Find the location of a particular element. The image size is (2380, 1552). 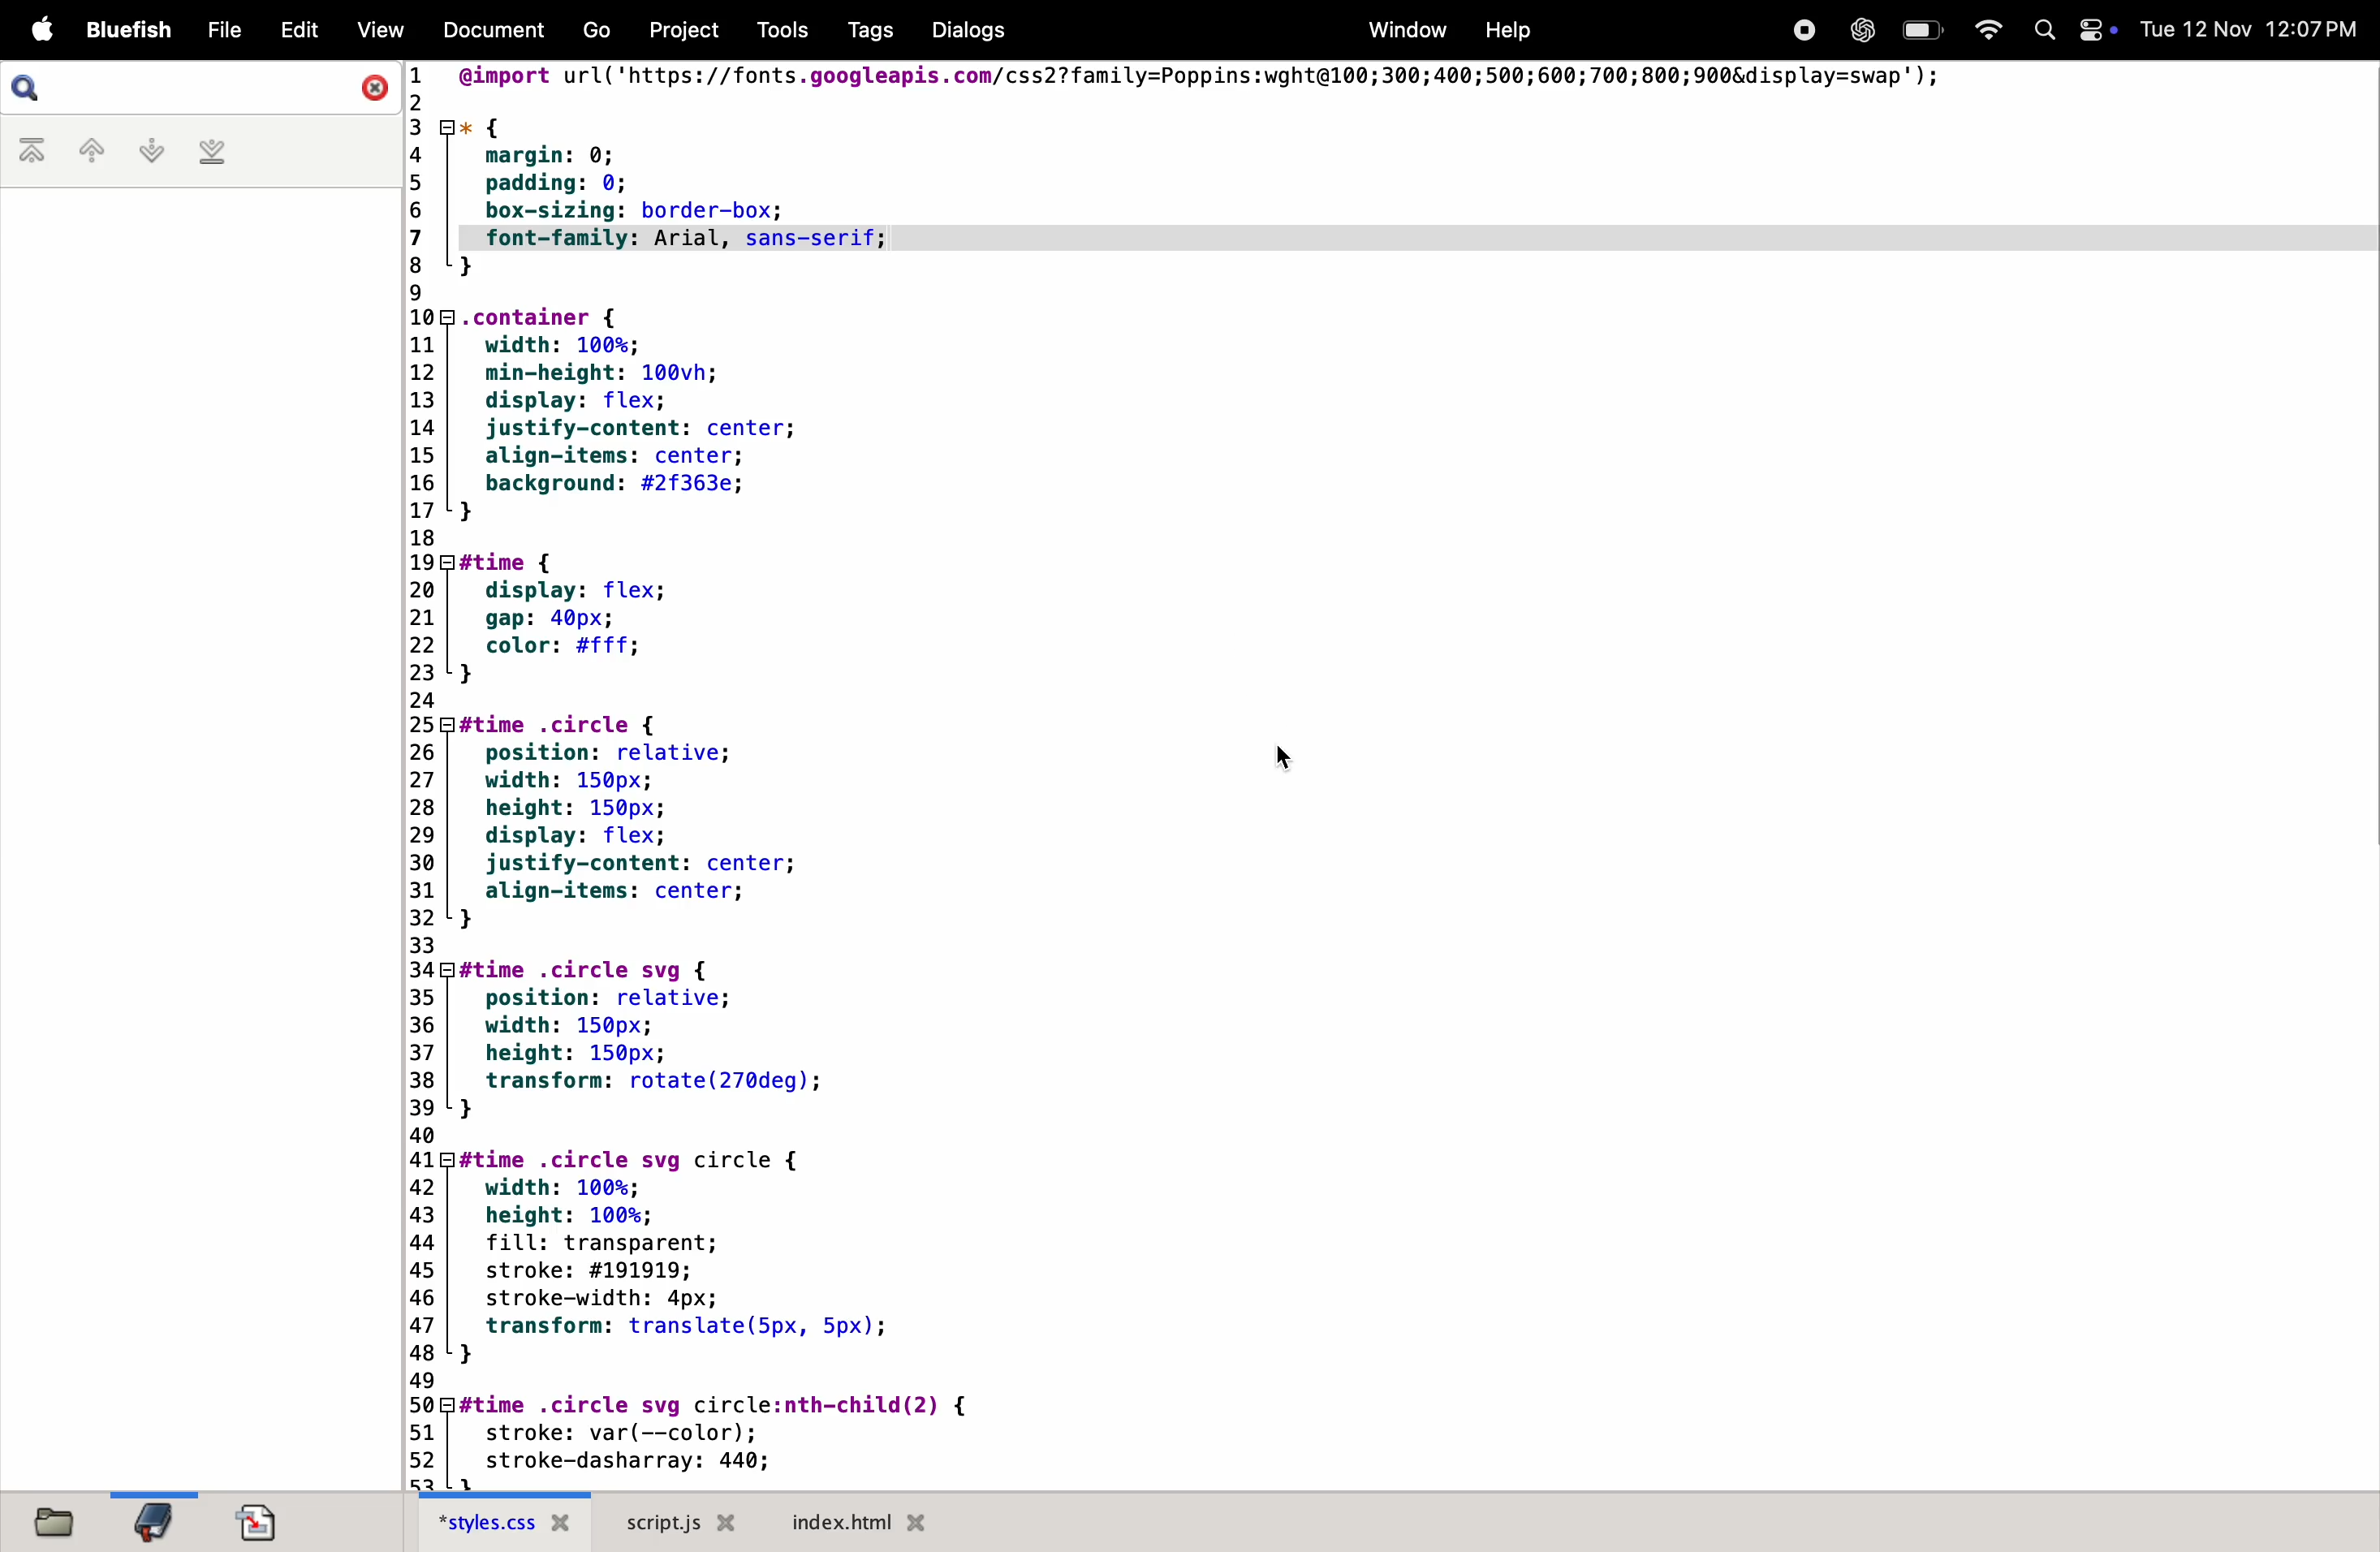

Close is located at coordinates (372, 86).